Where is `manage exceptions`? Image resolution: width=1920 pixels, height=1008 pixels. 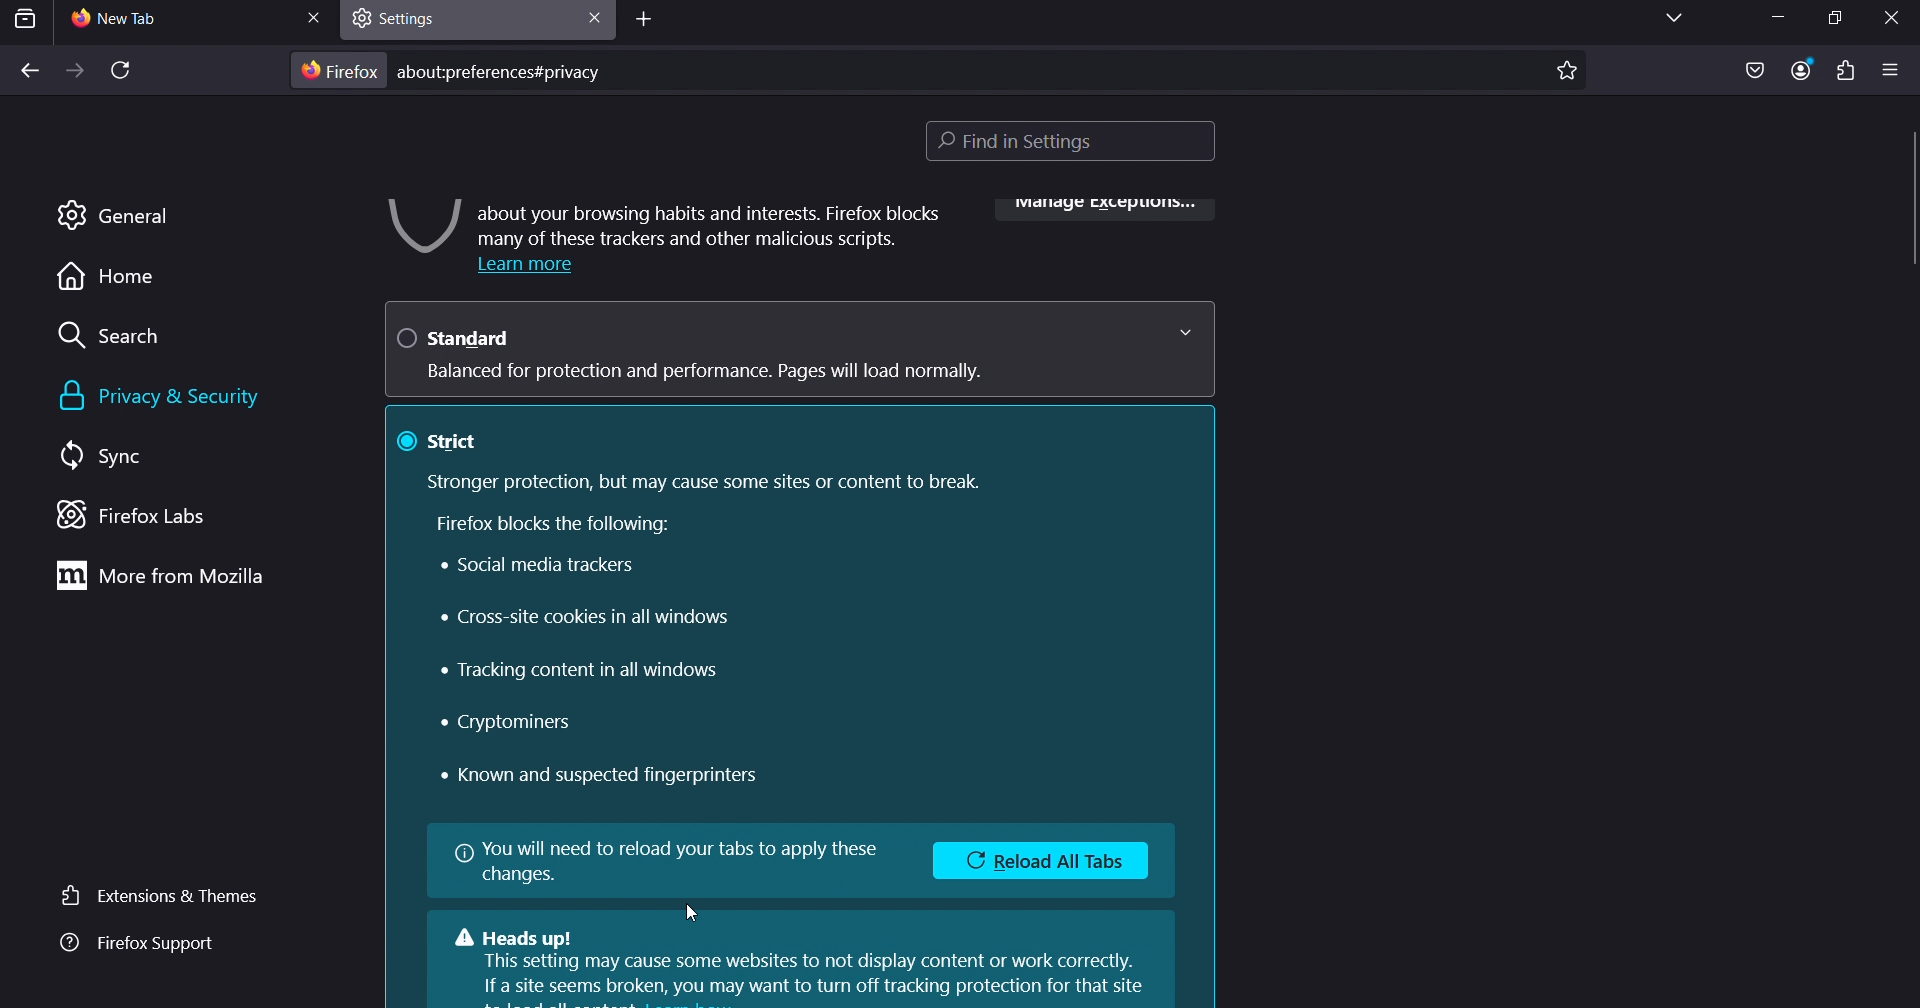
manage exceptions is located at coordinates (1099, 208).